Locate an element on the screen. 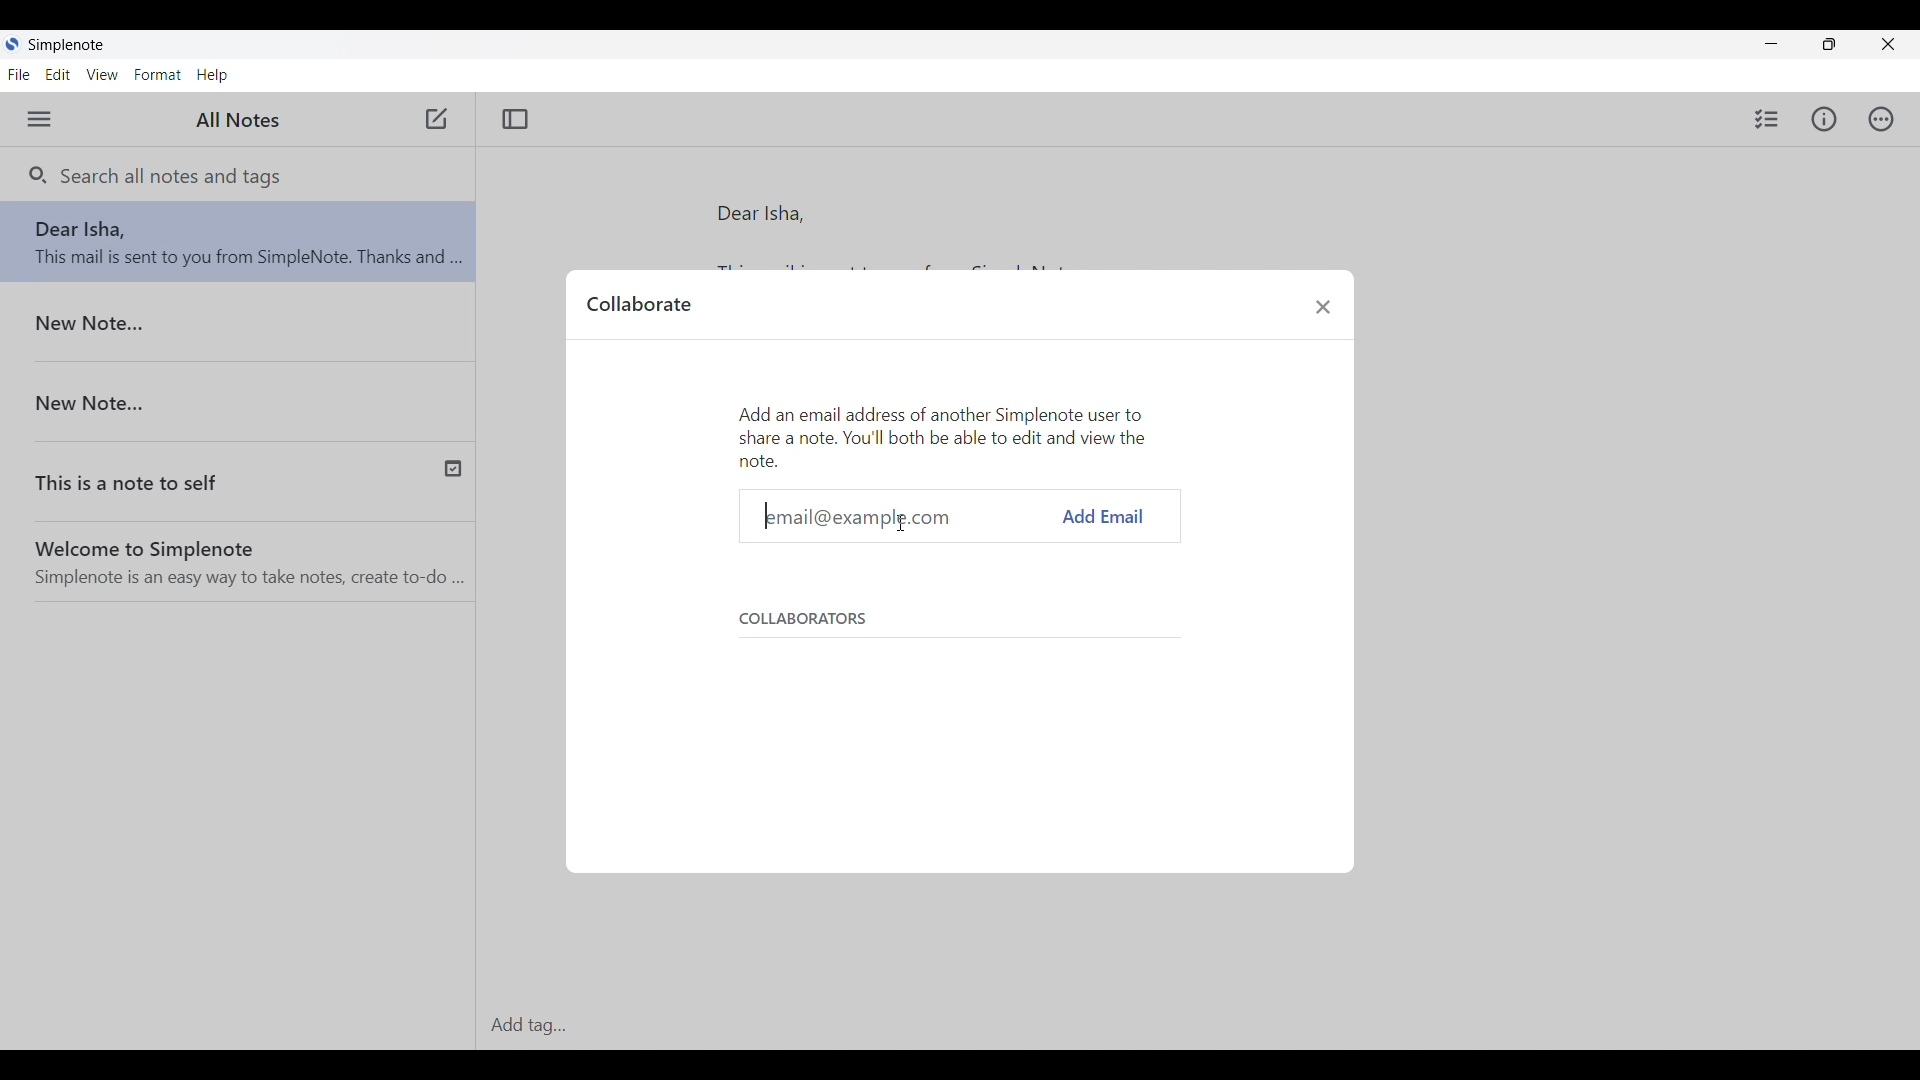  Format is located at coordinates (158, 75).